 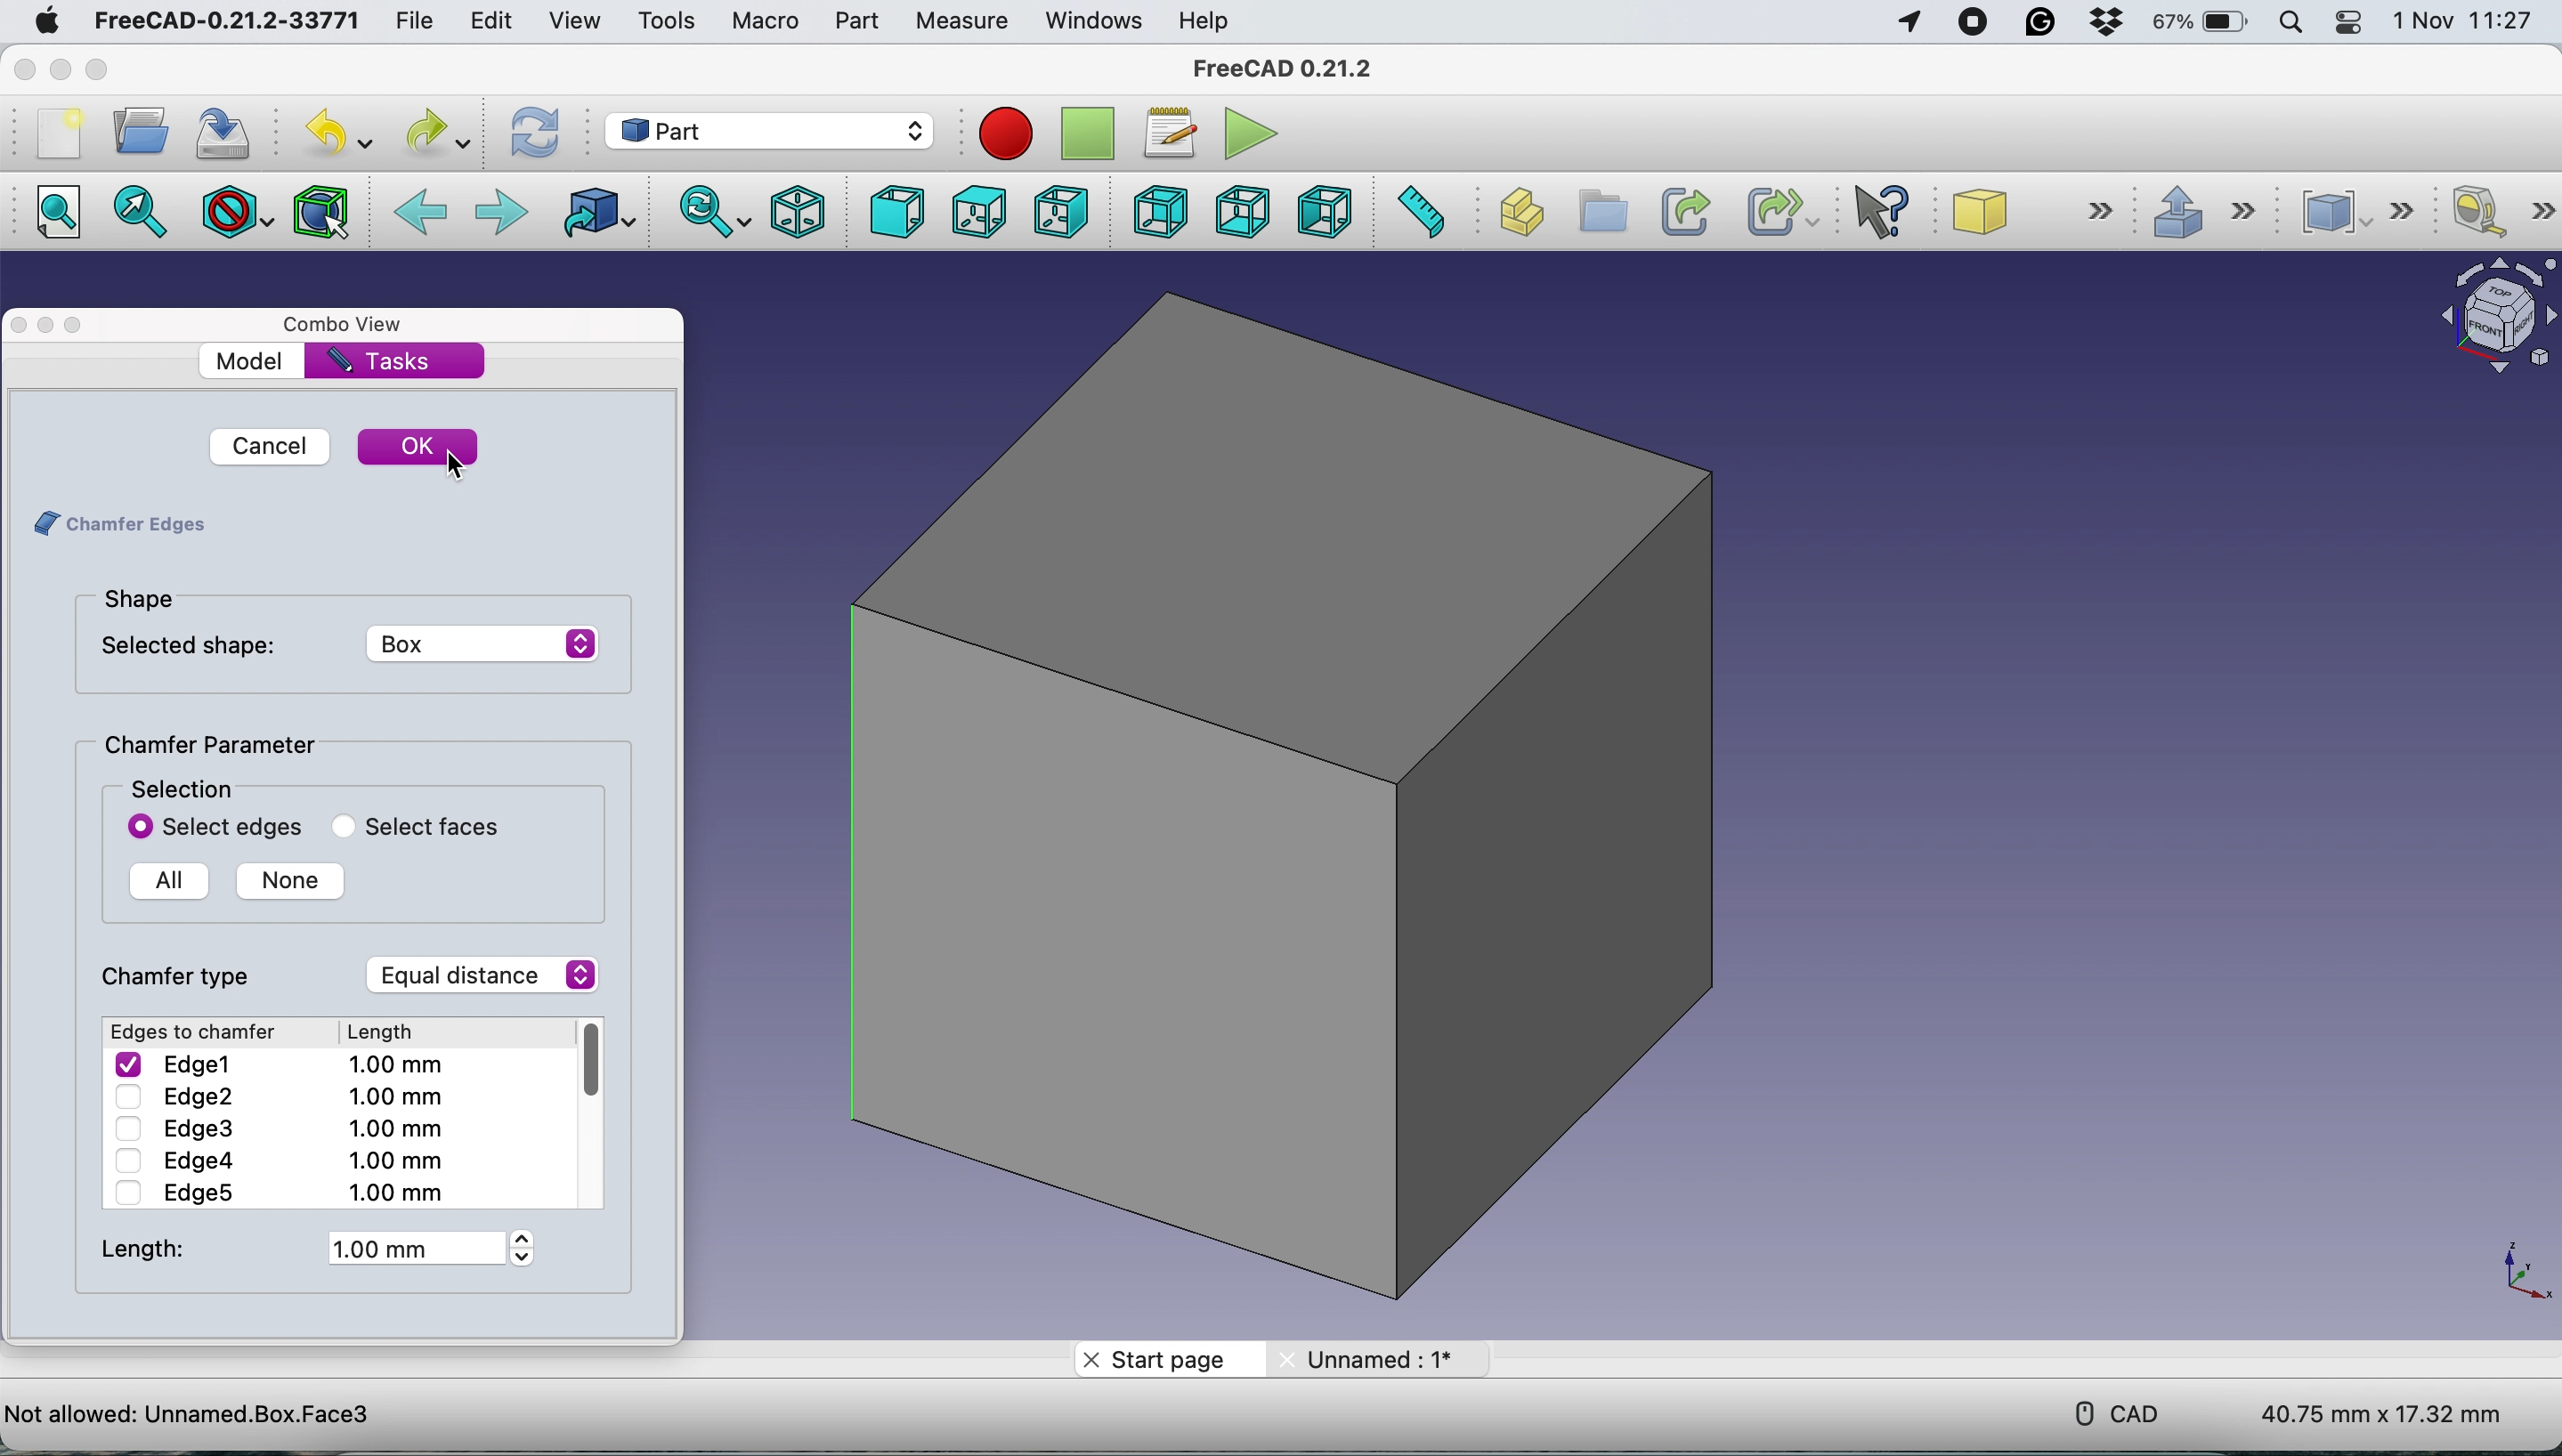 I want to click on selected shape, so click(x=351, y=647).